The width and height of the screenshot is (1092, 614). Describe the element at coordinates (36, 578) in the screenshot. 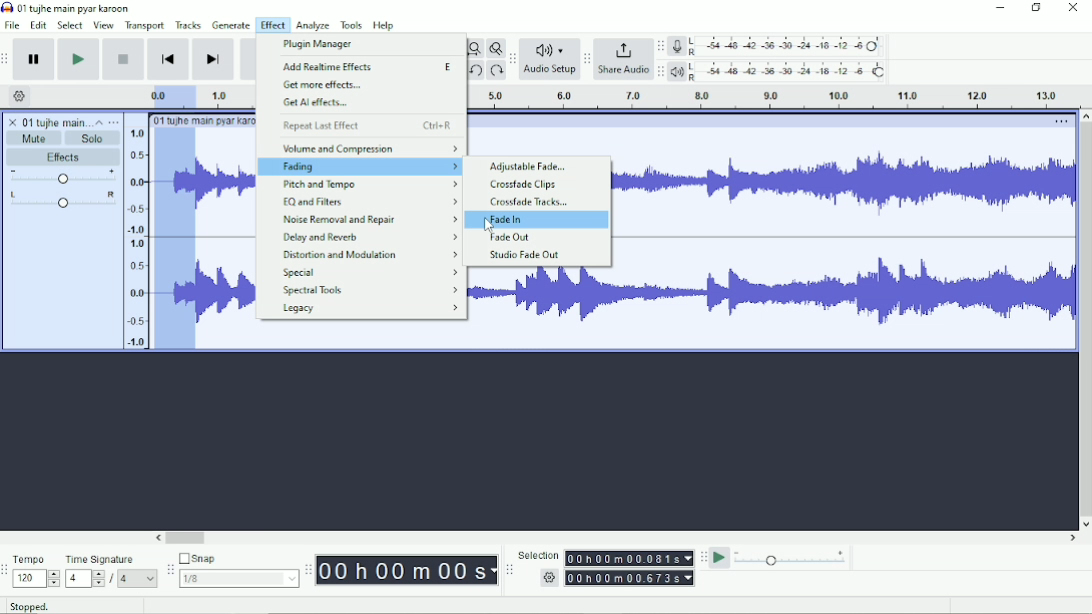

I see `Tempo Range` at that location.